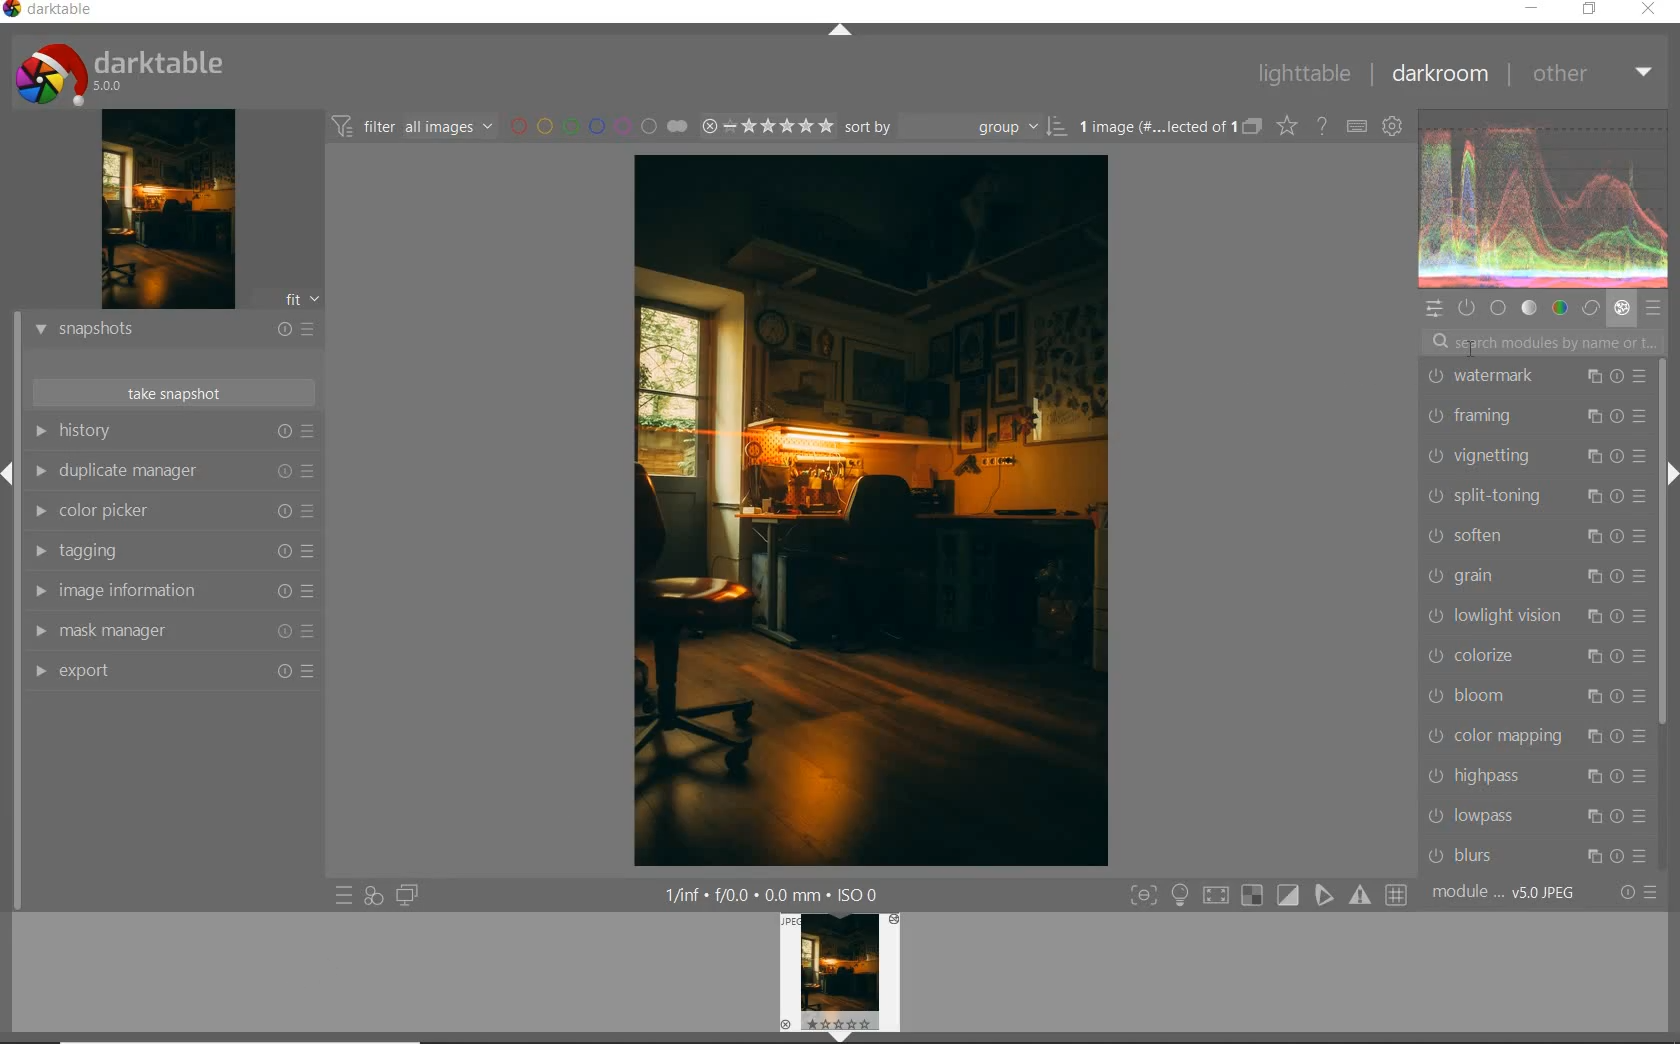 This screenshot has width=1680, height=1044. I want to click on module, so click(1509, 894).